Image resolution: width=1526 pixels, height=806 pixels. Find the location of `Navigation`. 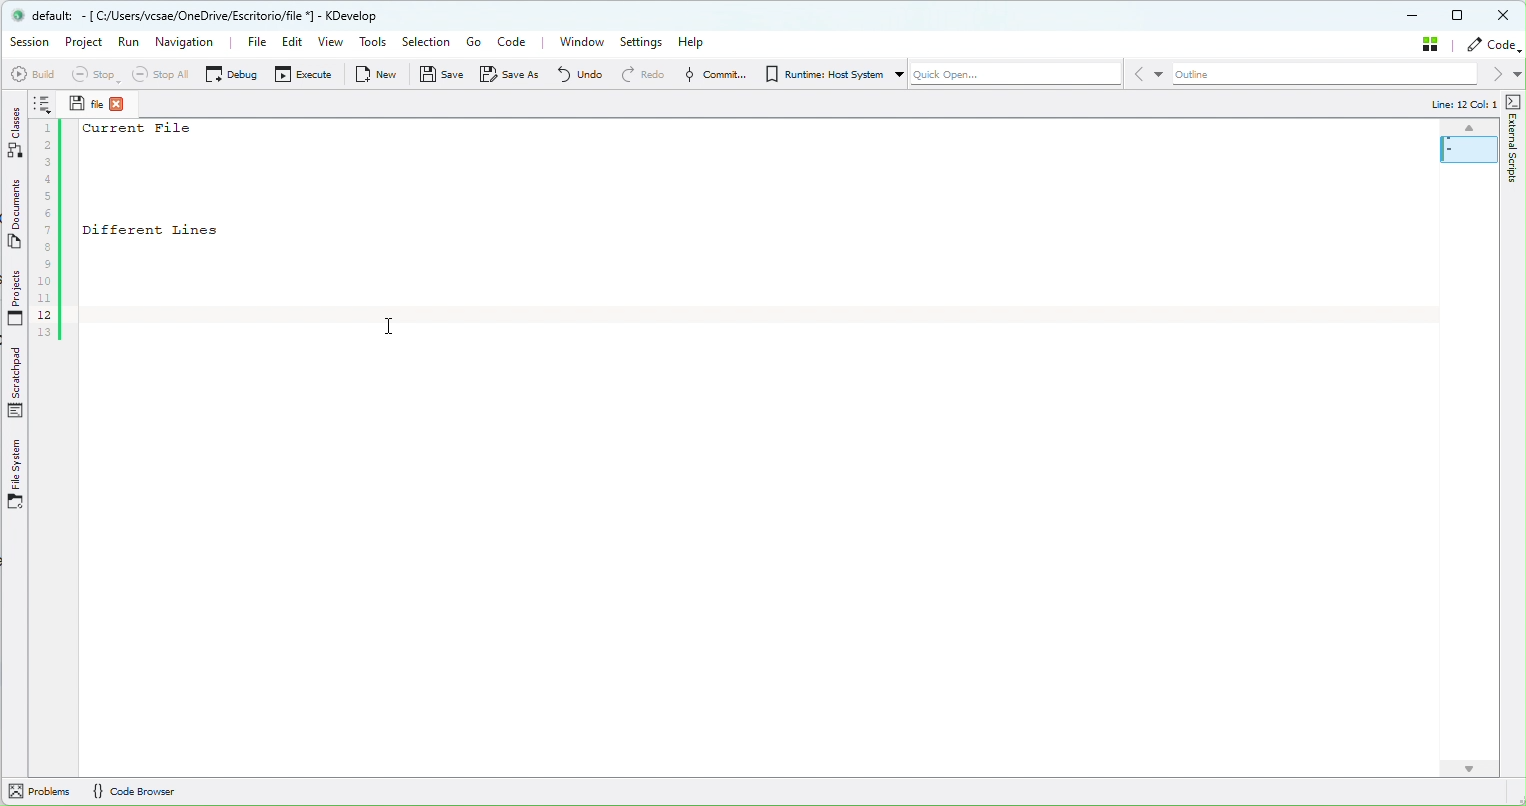

Navigation is located at coordinates (191, 41).